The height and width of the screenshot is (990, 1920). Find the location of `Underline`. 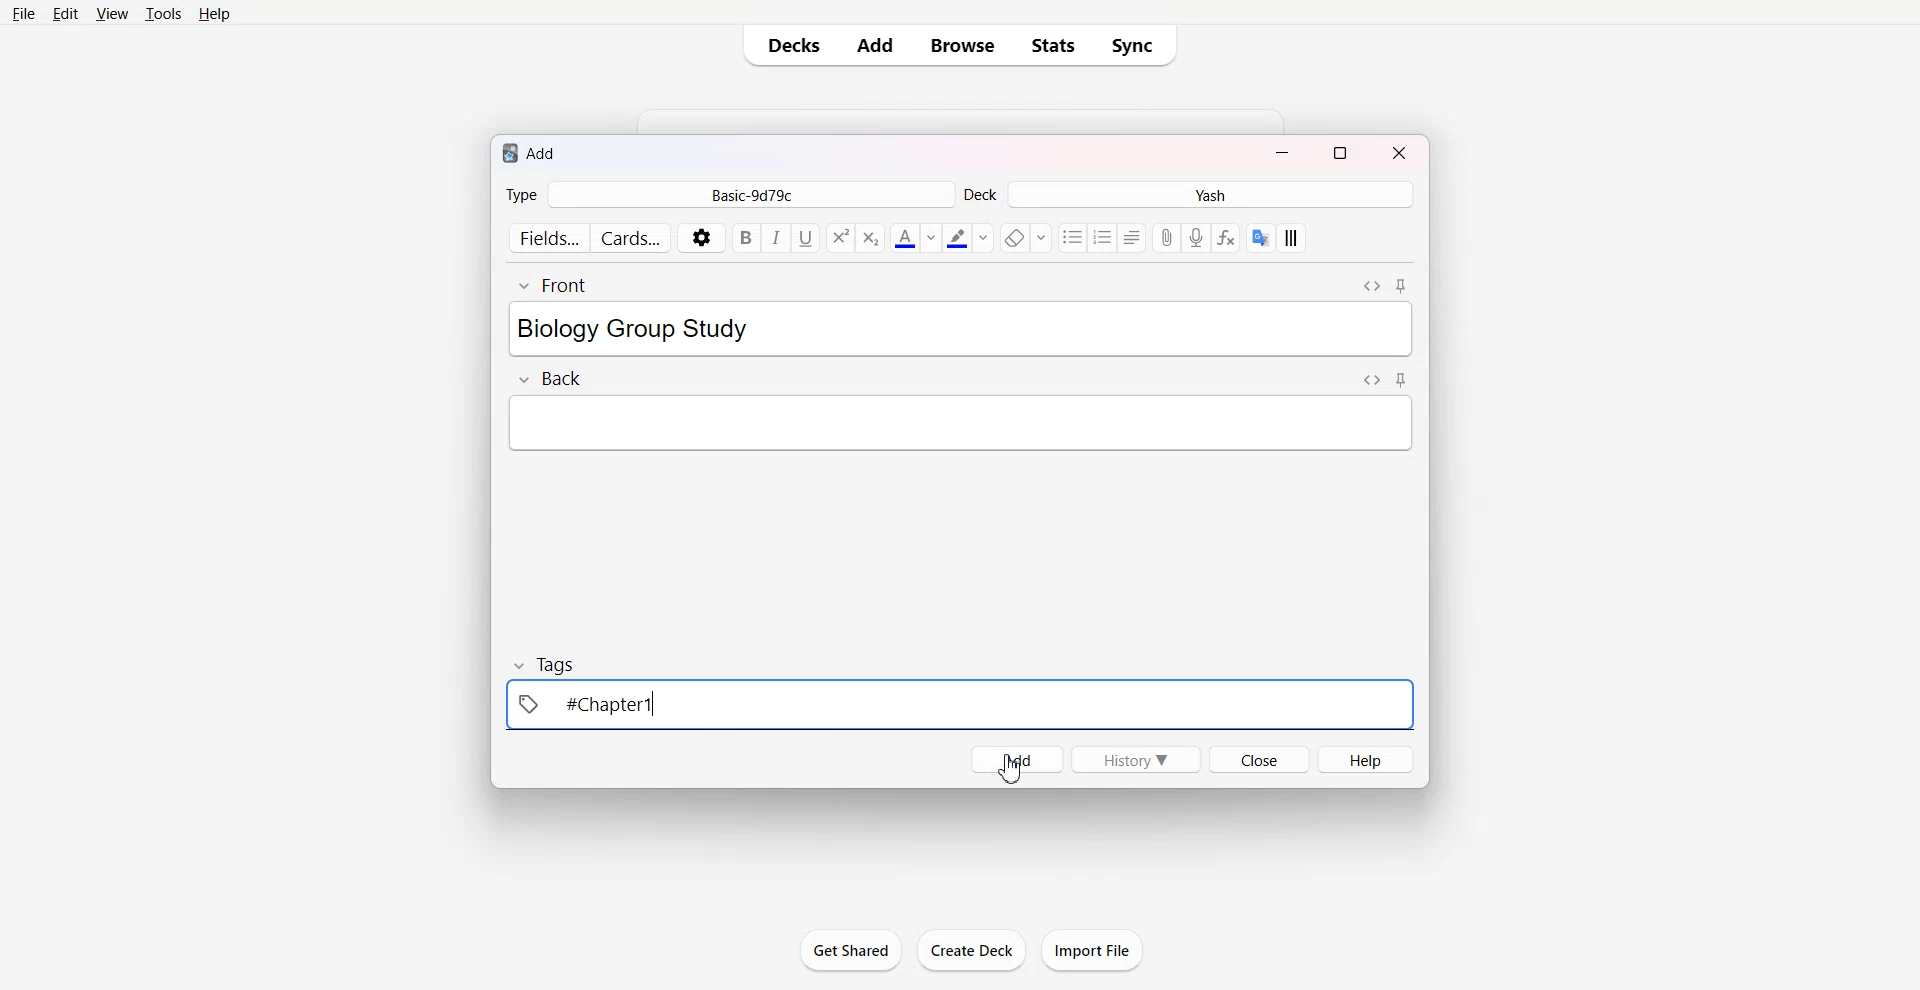

Underline is located at coordinates (806, 239).